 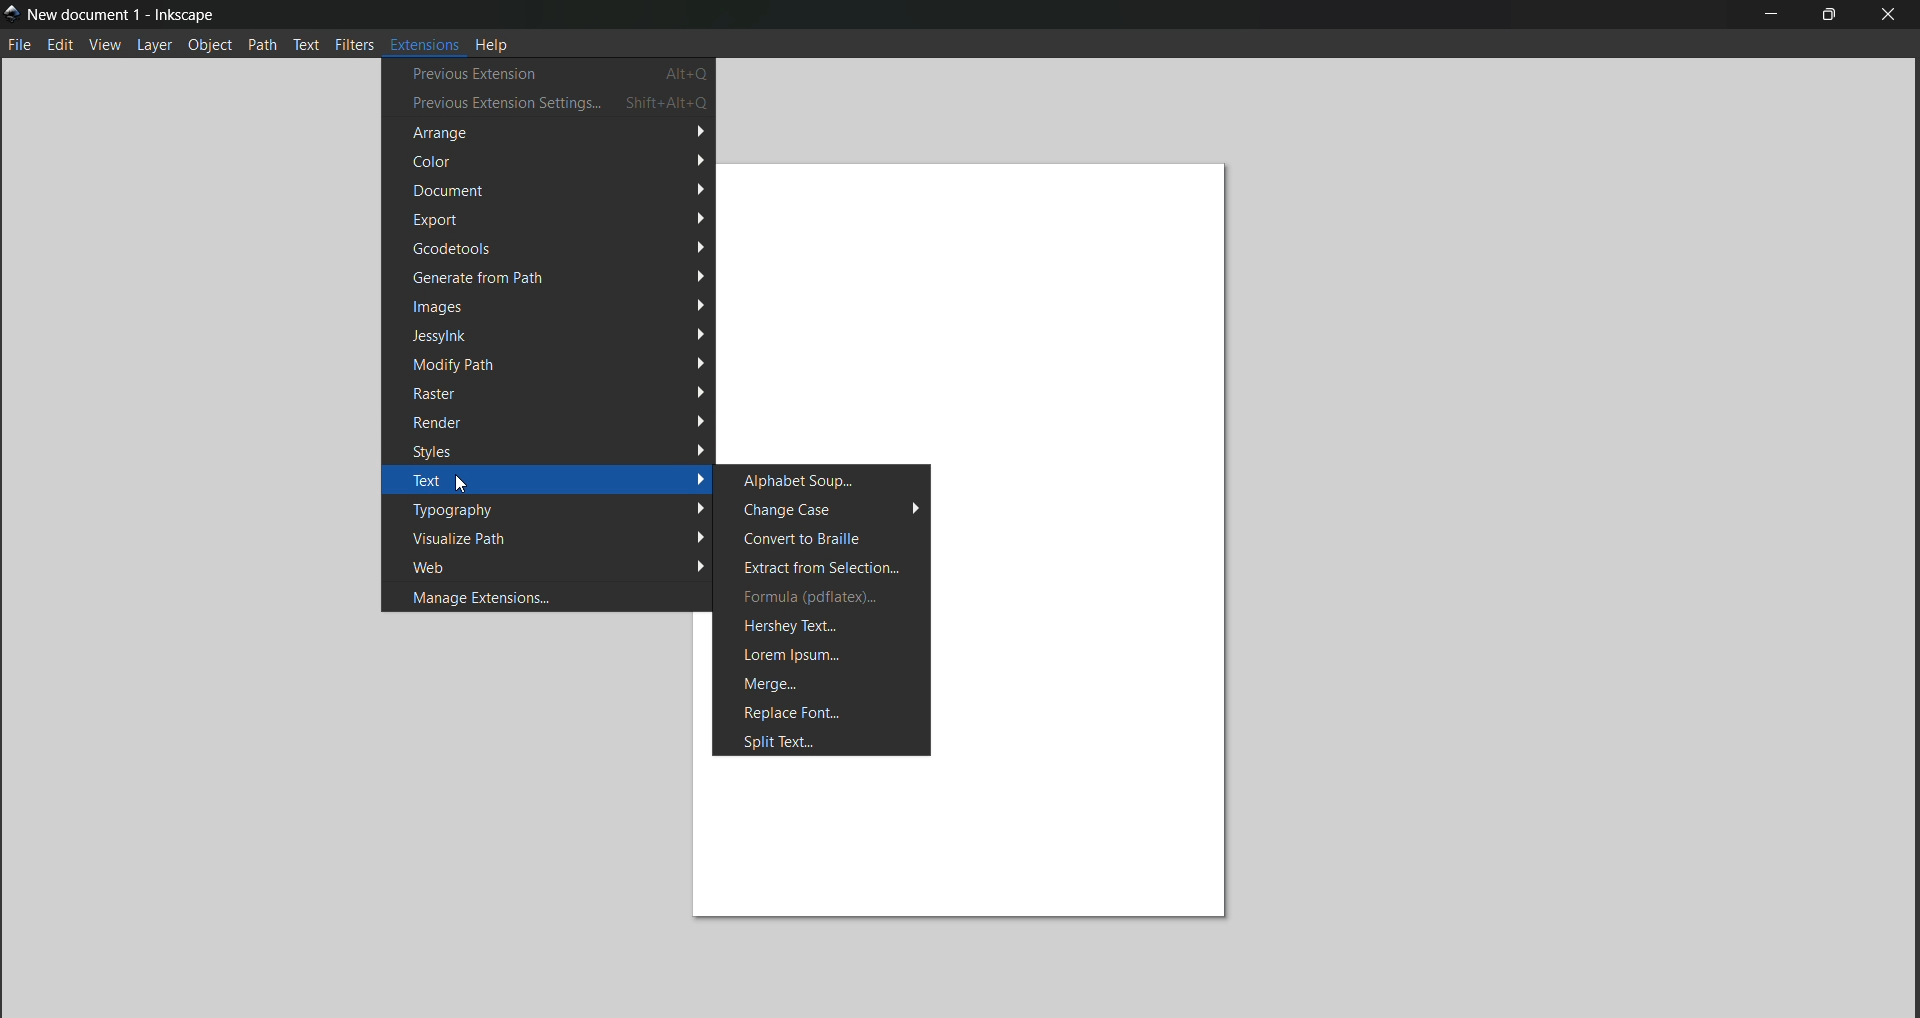 What do you see at coordinates (820, 596) in the screenshot?
I see `Formula` at bounding box center [820, 596].